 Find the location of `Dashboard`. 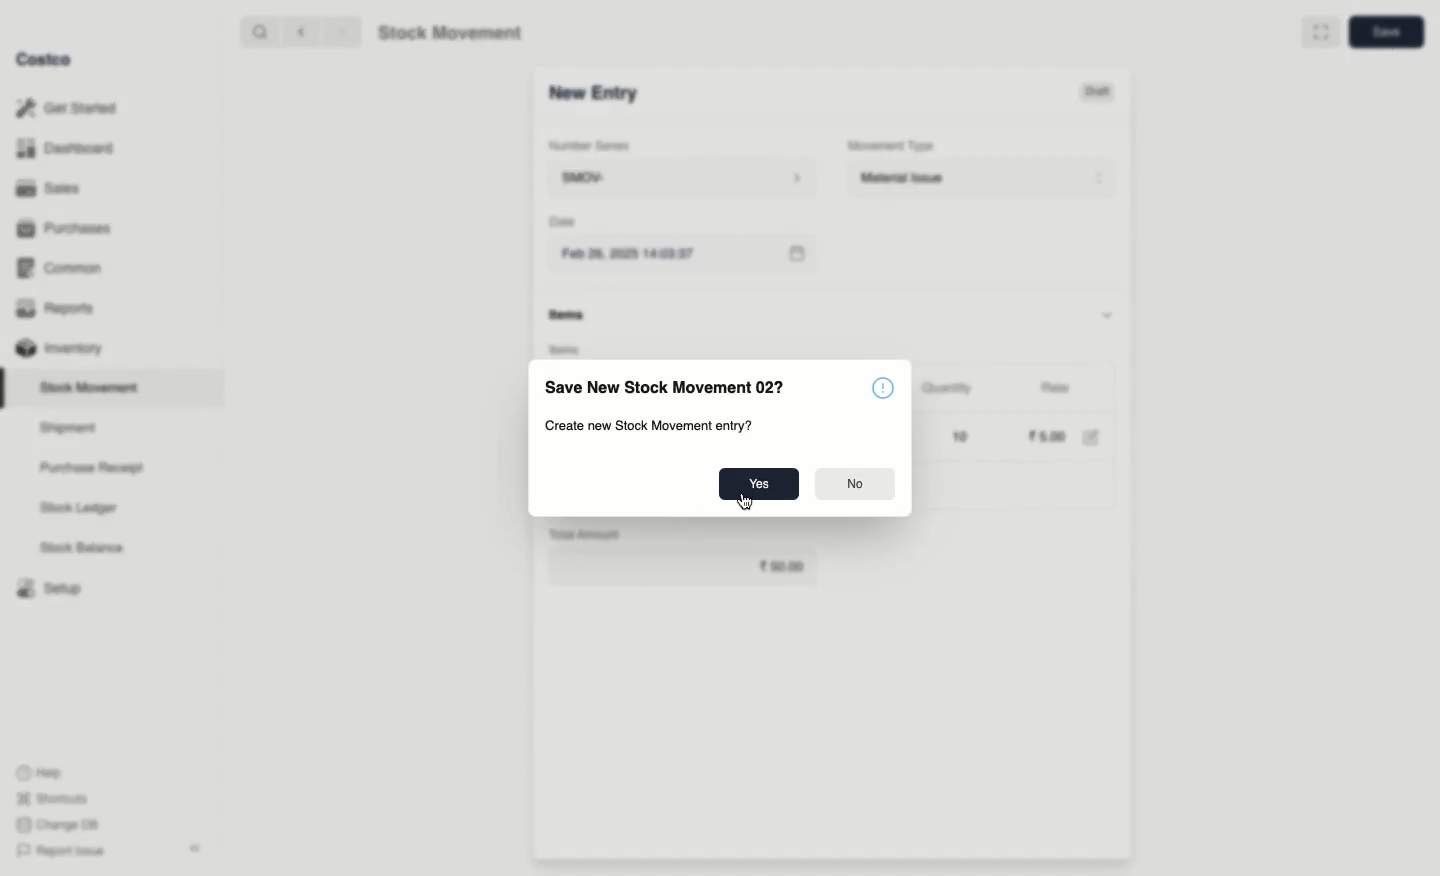

Dashboard is located at coordinates (67, 150).